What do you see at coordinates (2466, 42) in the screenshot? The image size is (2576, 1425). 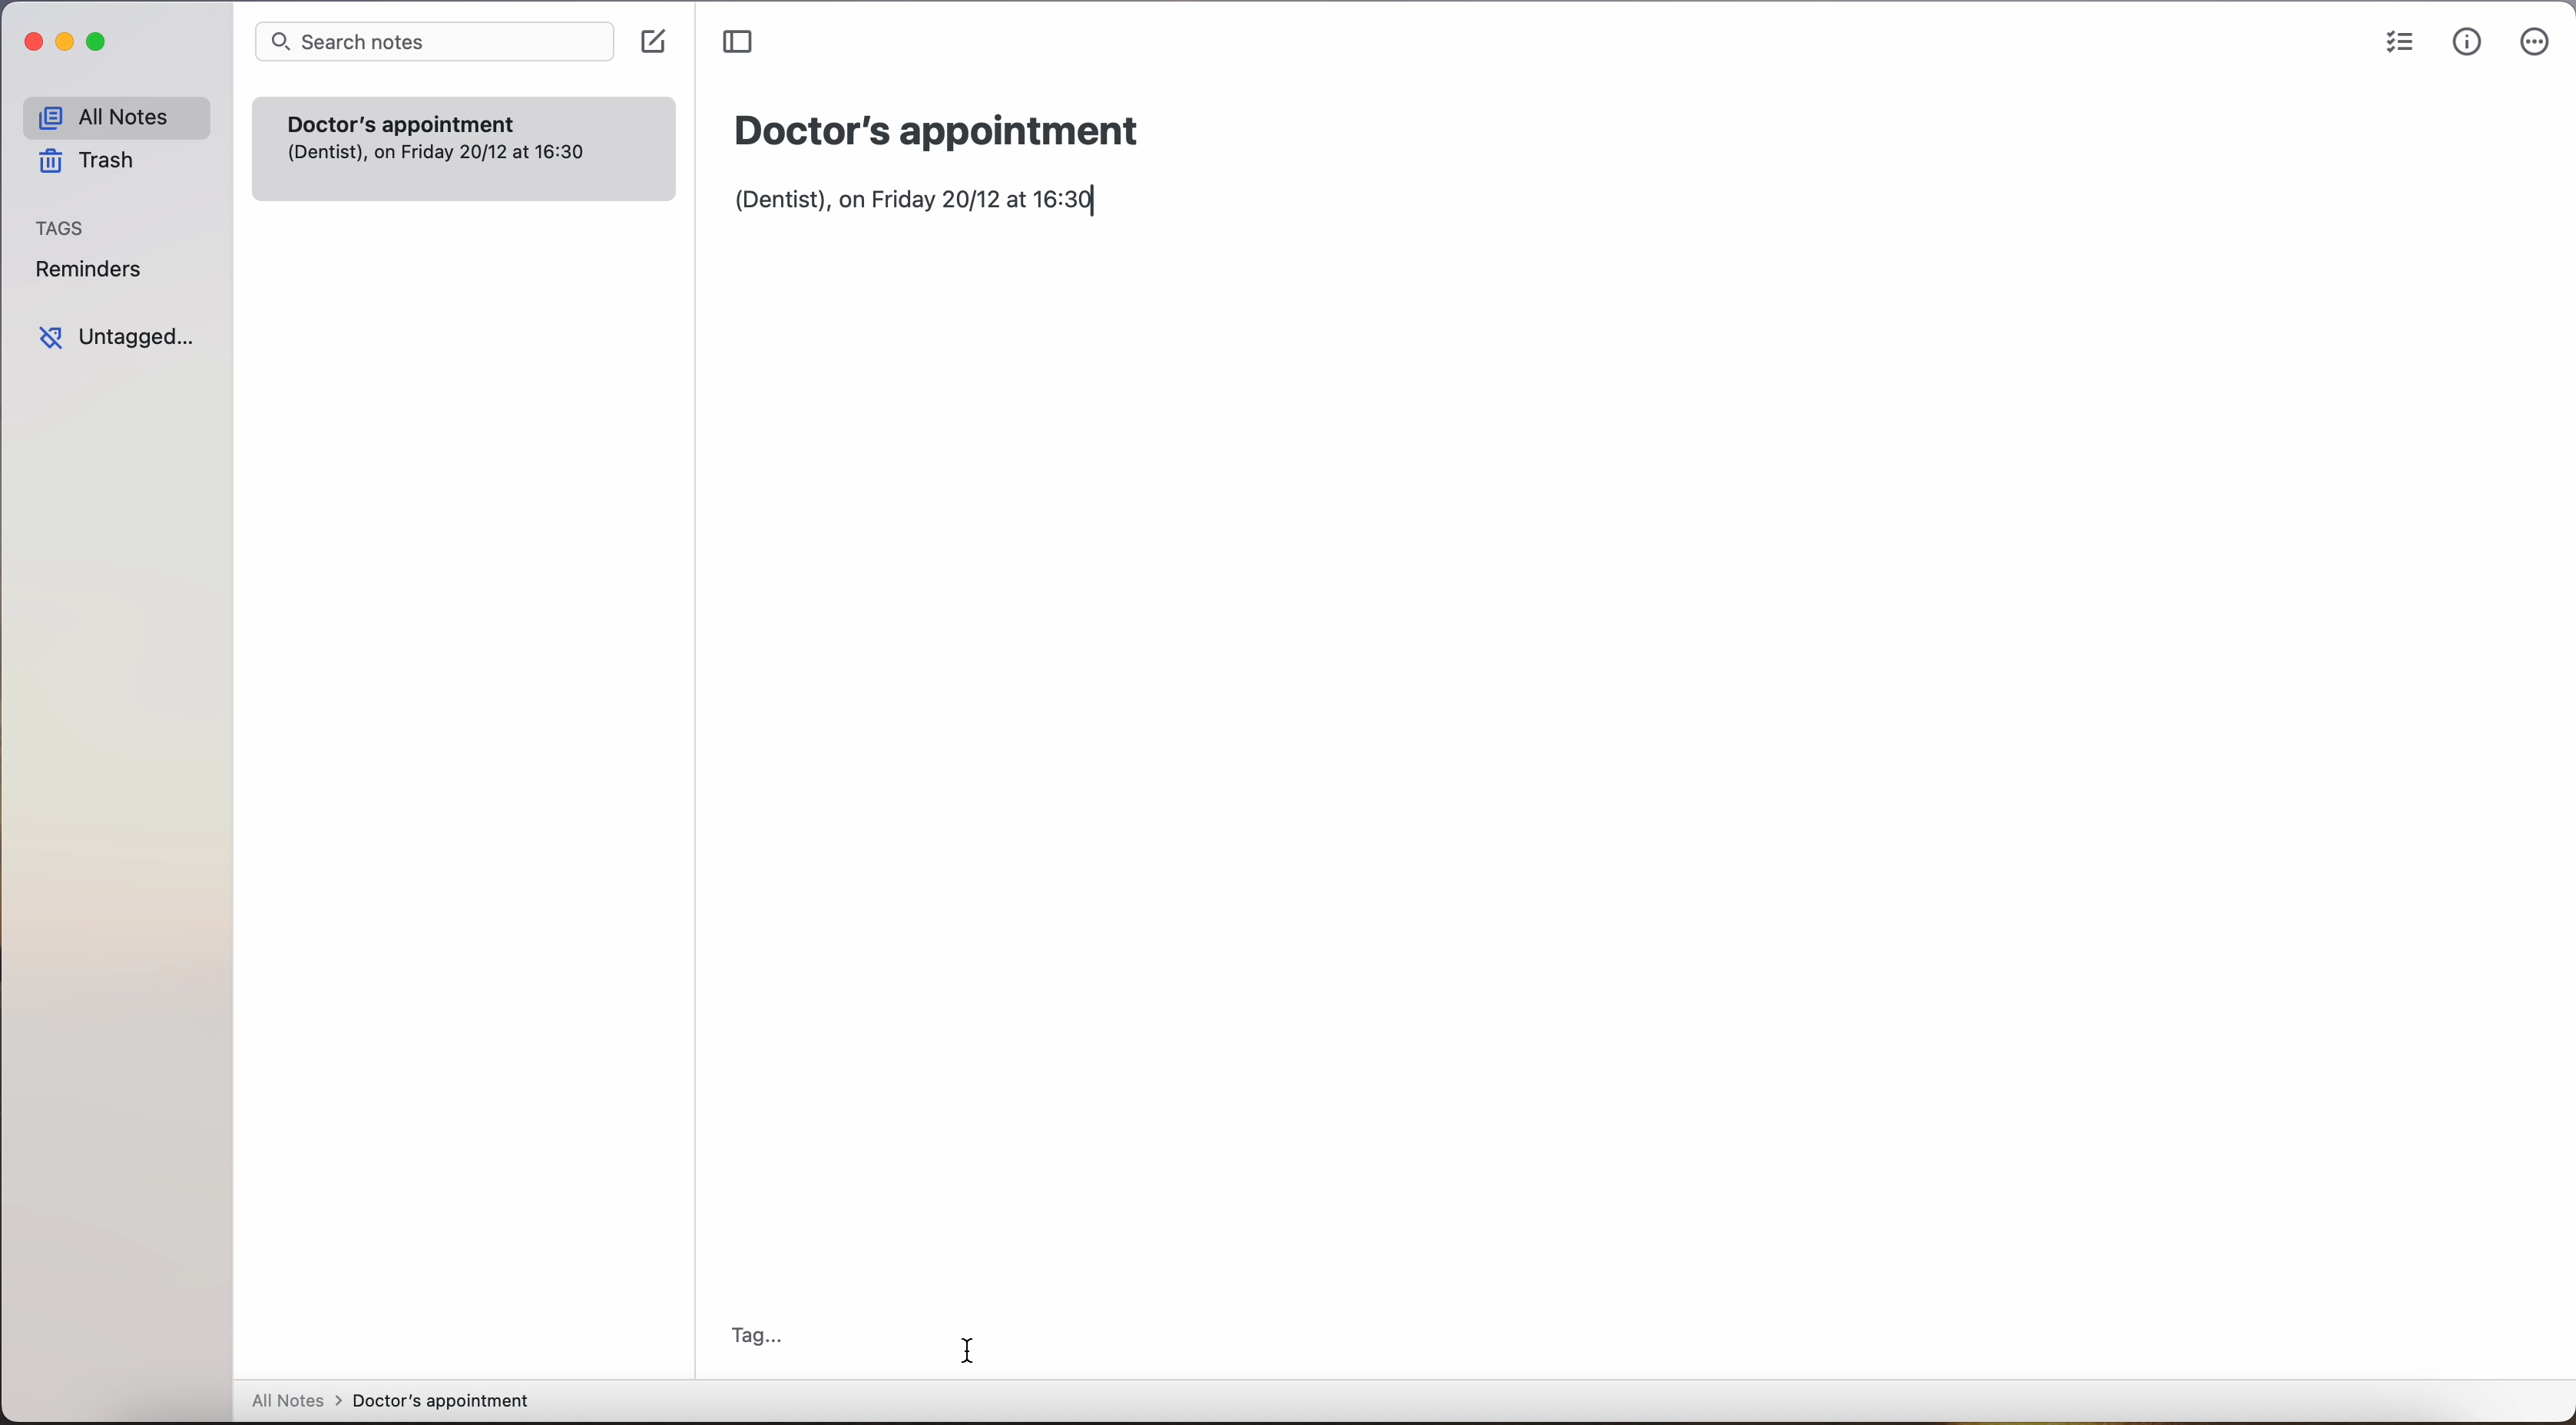 I see `metrics` at bounding box center [2466, 42].